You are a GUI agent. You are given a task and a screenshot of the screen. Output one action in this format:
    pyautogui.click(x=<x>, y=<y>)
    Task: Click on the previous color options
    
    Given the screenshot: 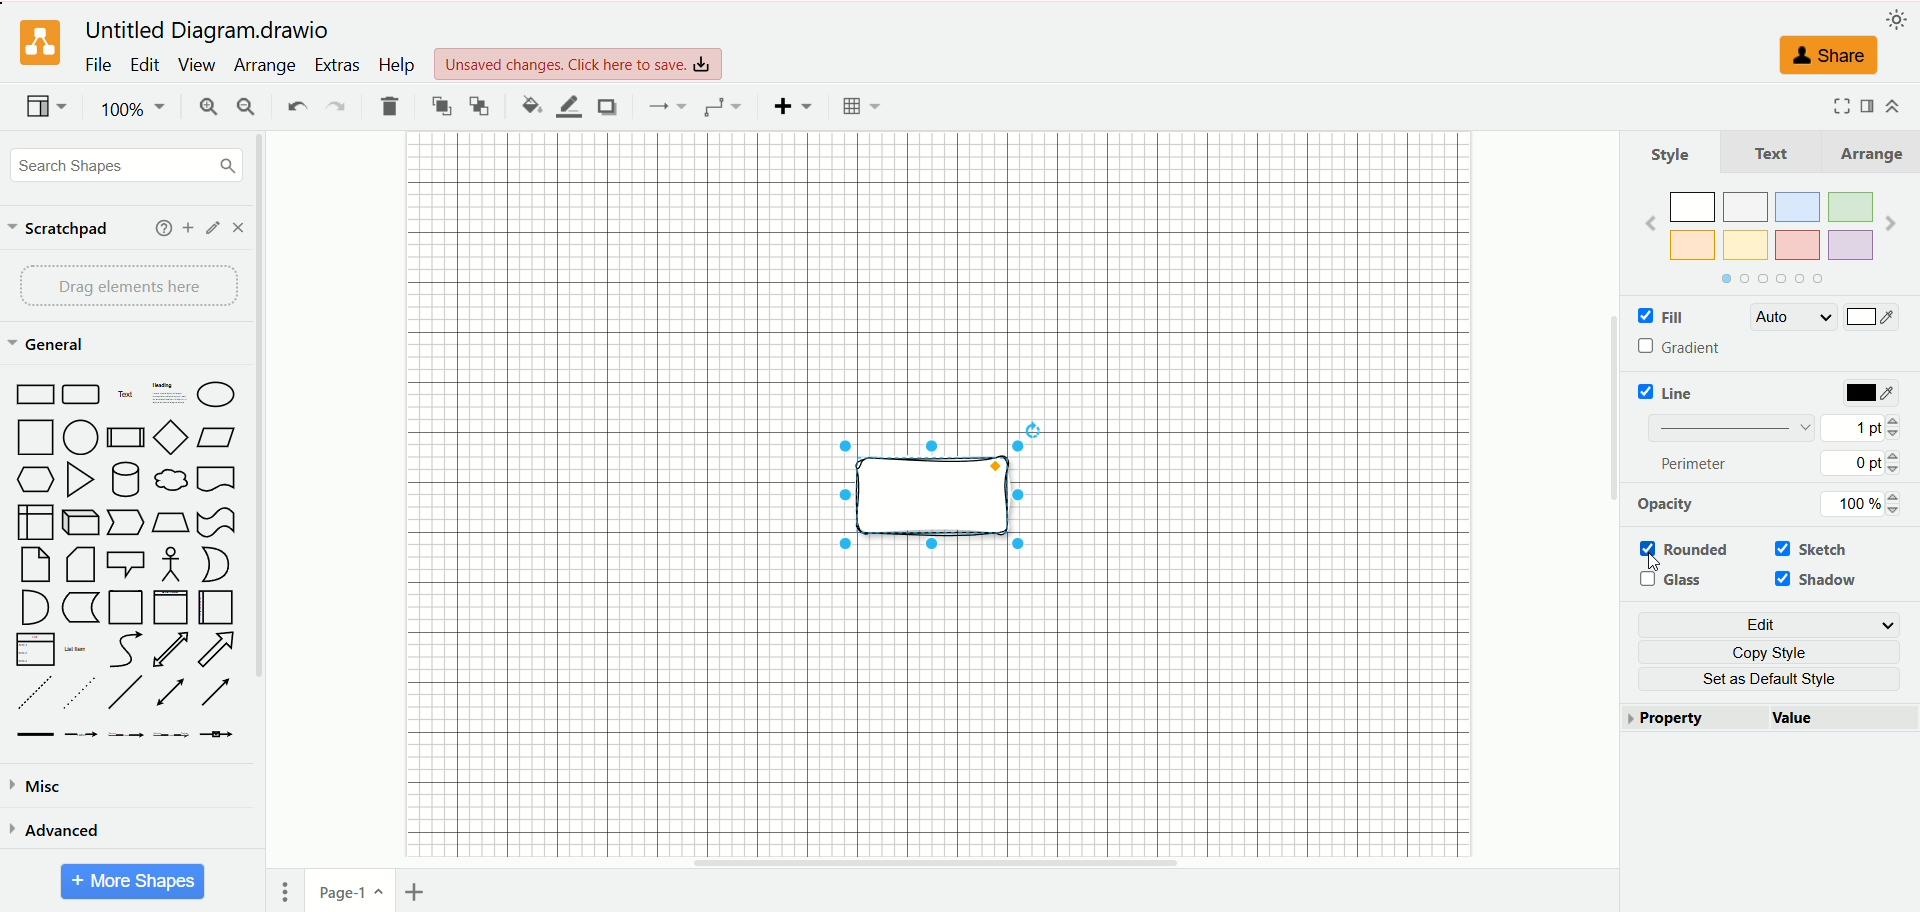 What is the action you would take?
    pyautogui.click(x=1650, y=223)
    